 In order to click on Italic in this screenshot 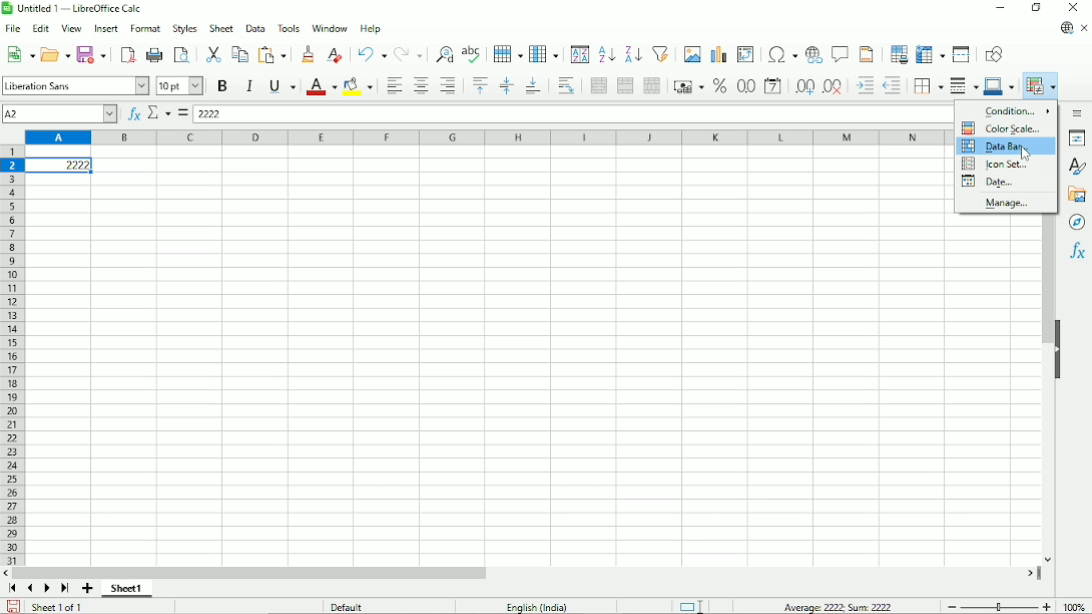, I will do `click(250, 86)`.